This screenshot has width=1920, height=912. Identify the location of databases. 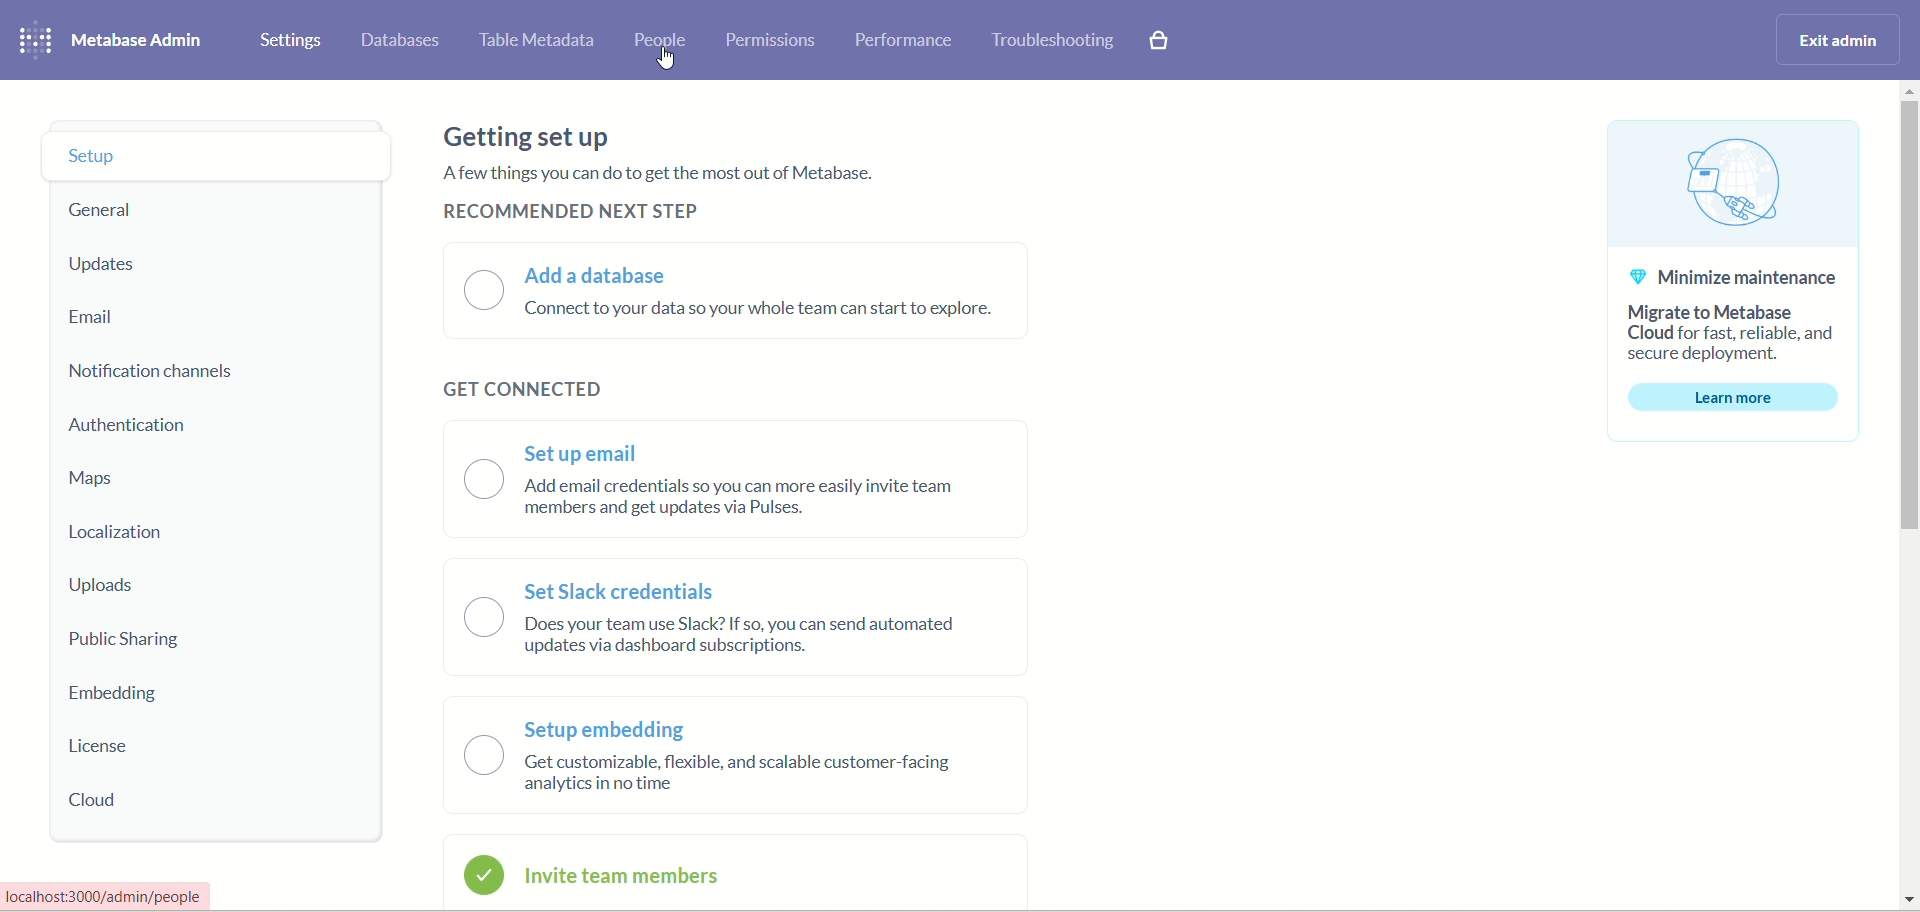
(401, 40).